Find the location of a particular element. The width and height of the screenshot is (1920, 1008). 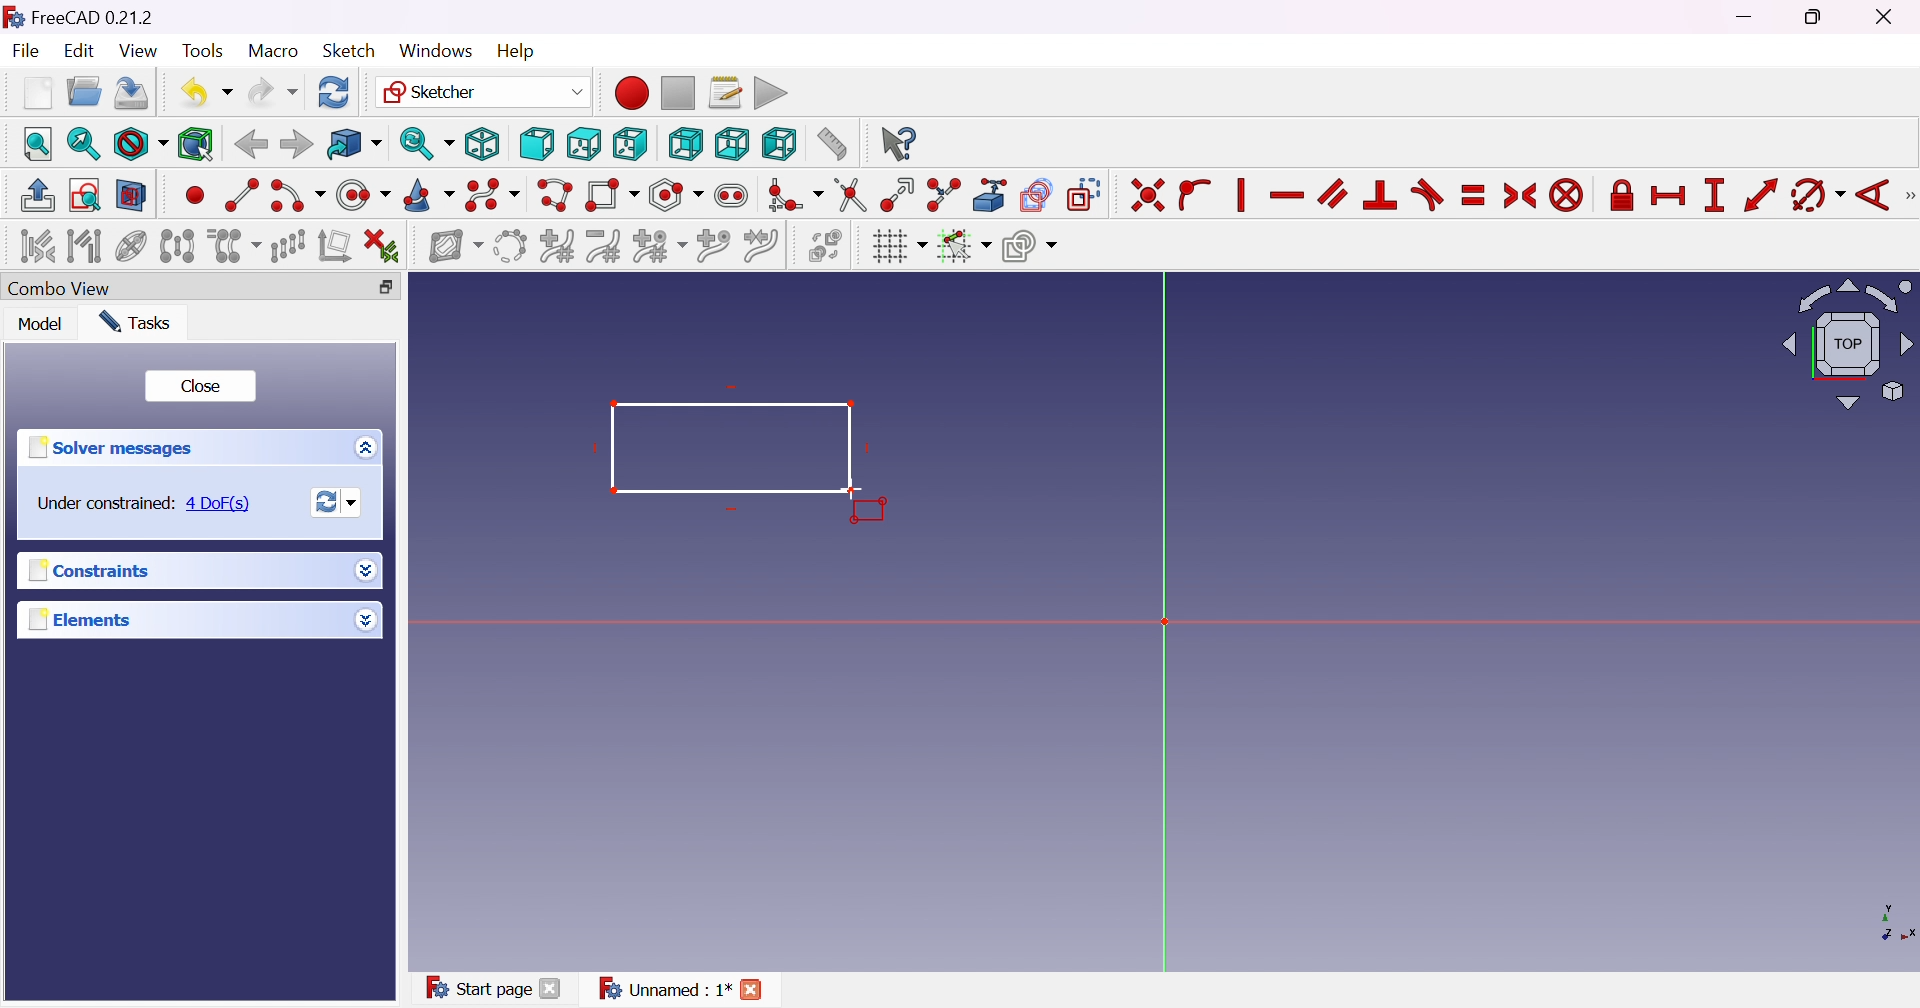

Select associated geometry is located at coordinates (85, 245).